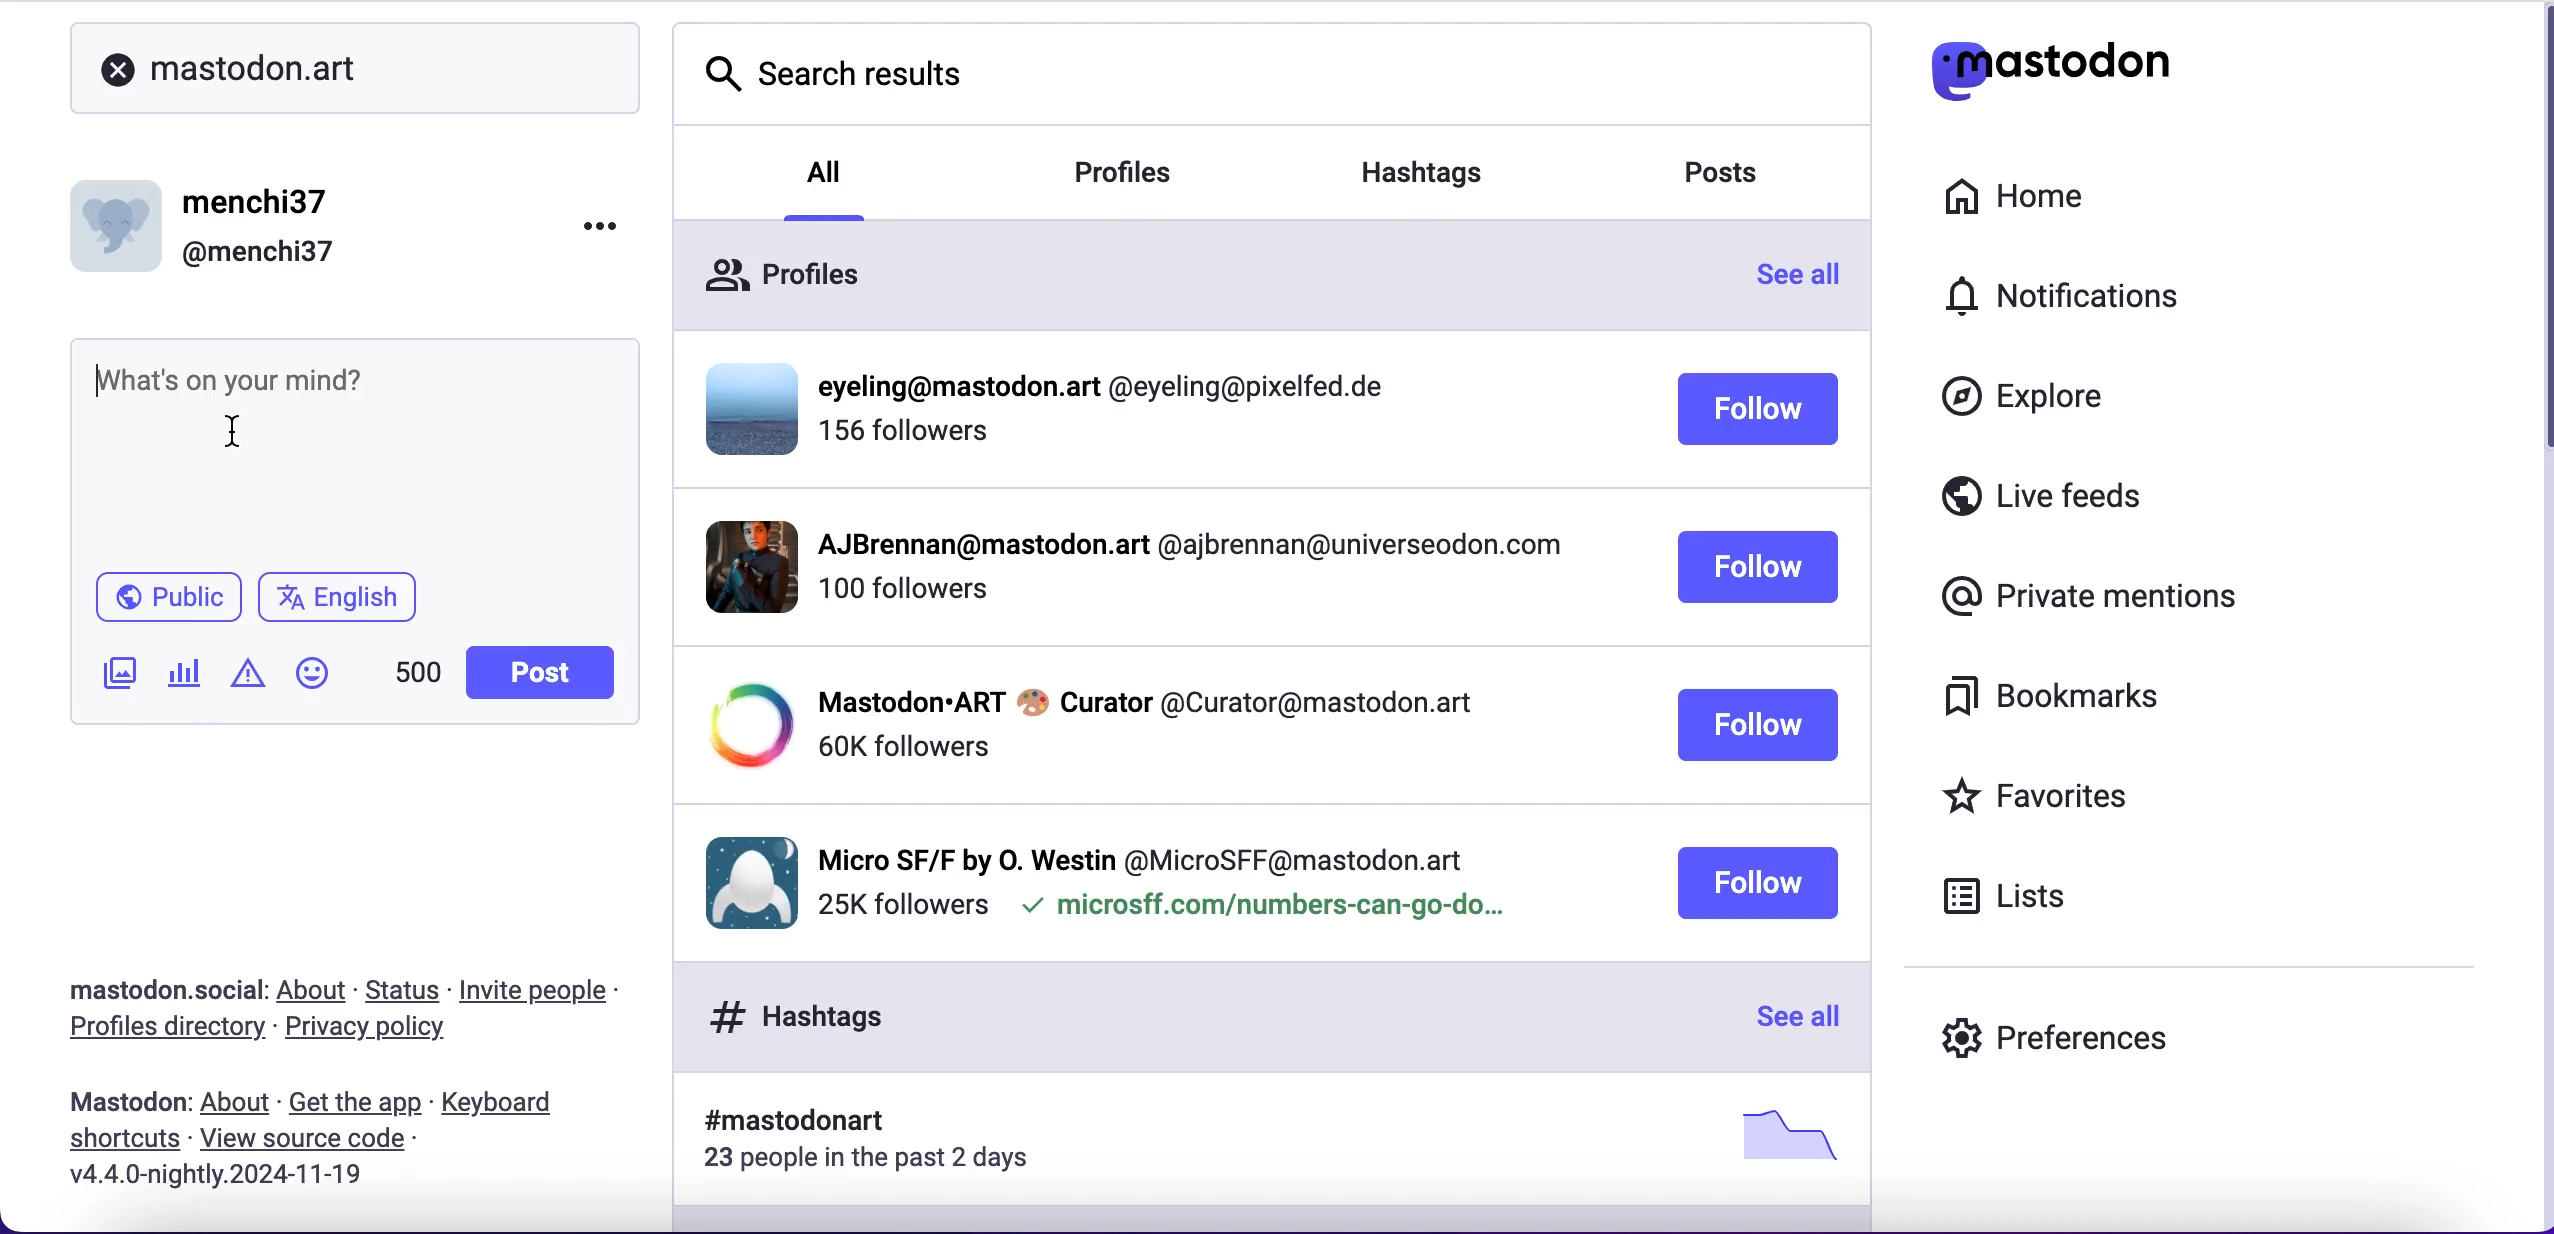 The height and width of the screenshot is (1234, 2554). What do you see at coordinates (902, 599) in the screenshot?
I see `followers` at bounding box center [902, 599].